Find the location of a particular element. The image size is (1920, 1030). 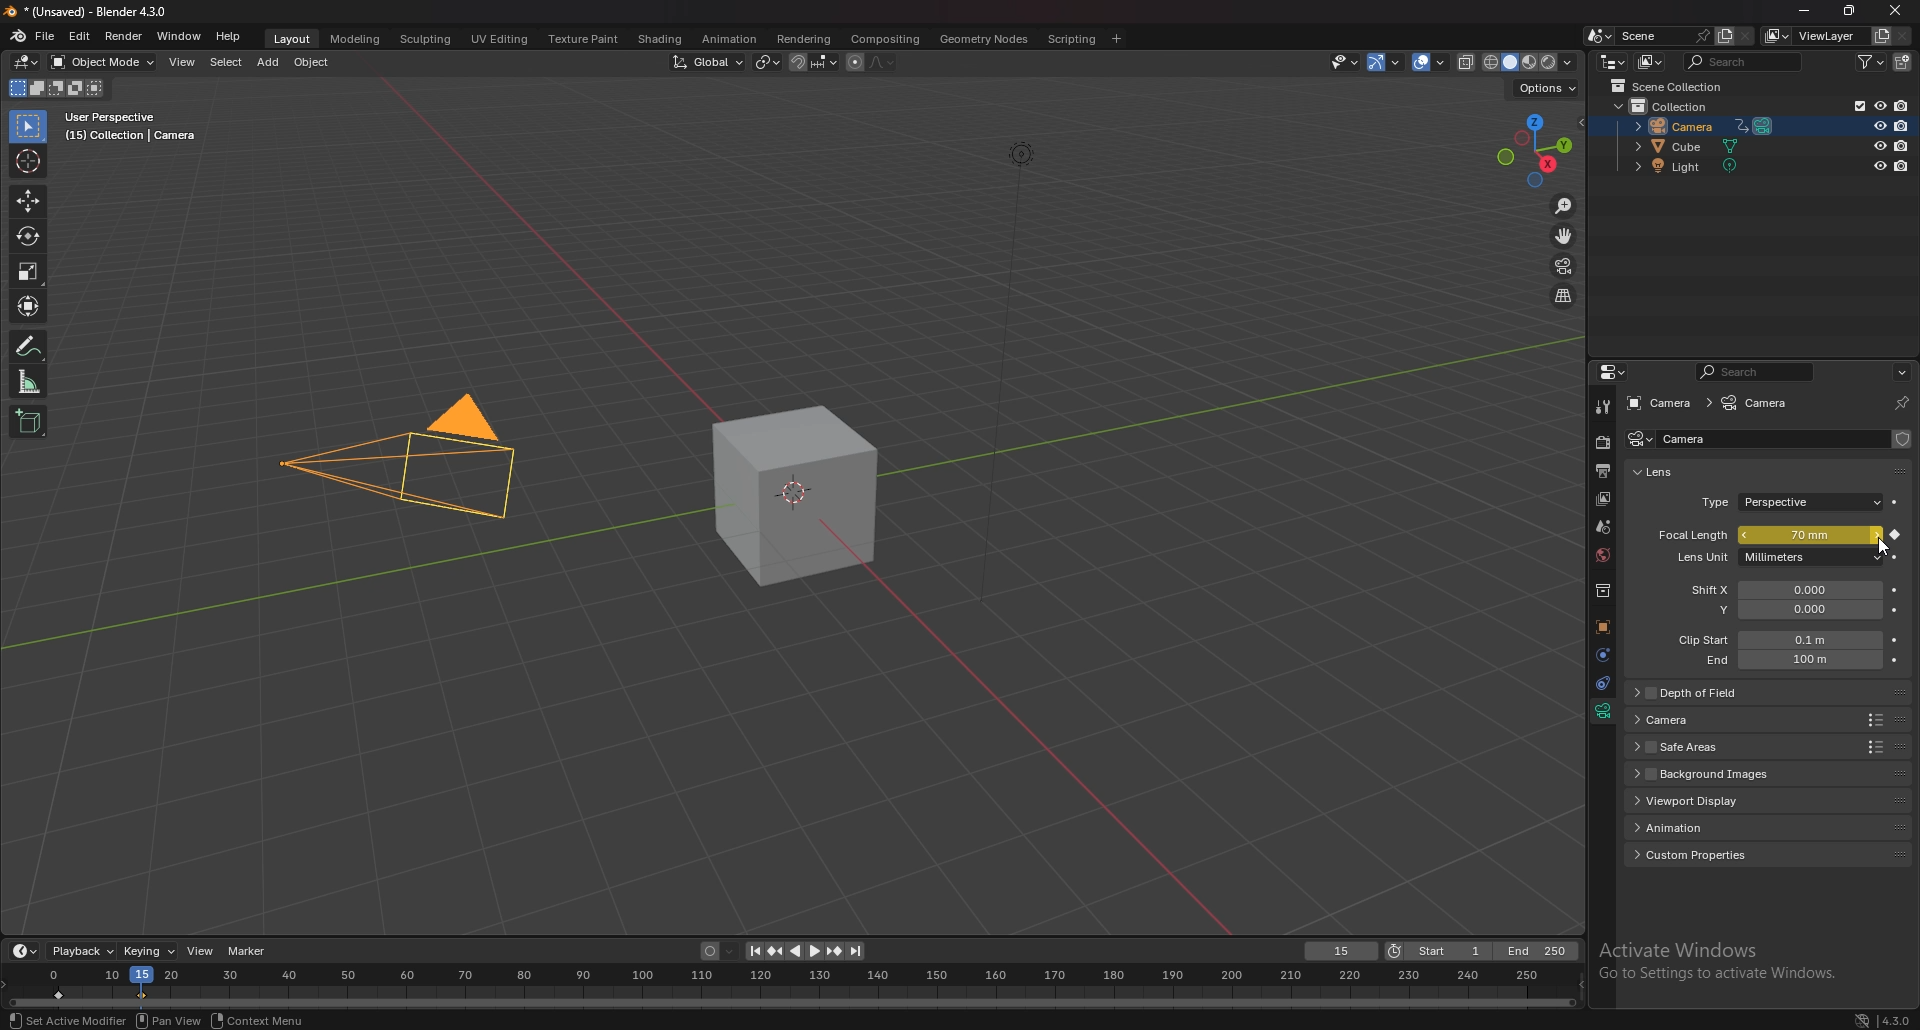

browse scene is located at coordinates (1597, 36).